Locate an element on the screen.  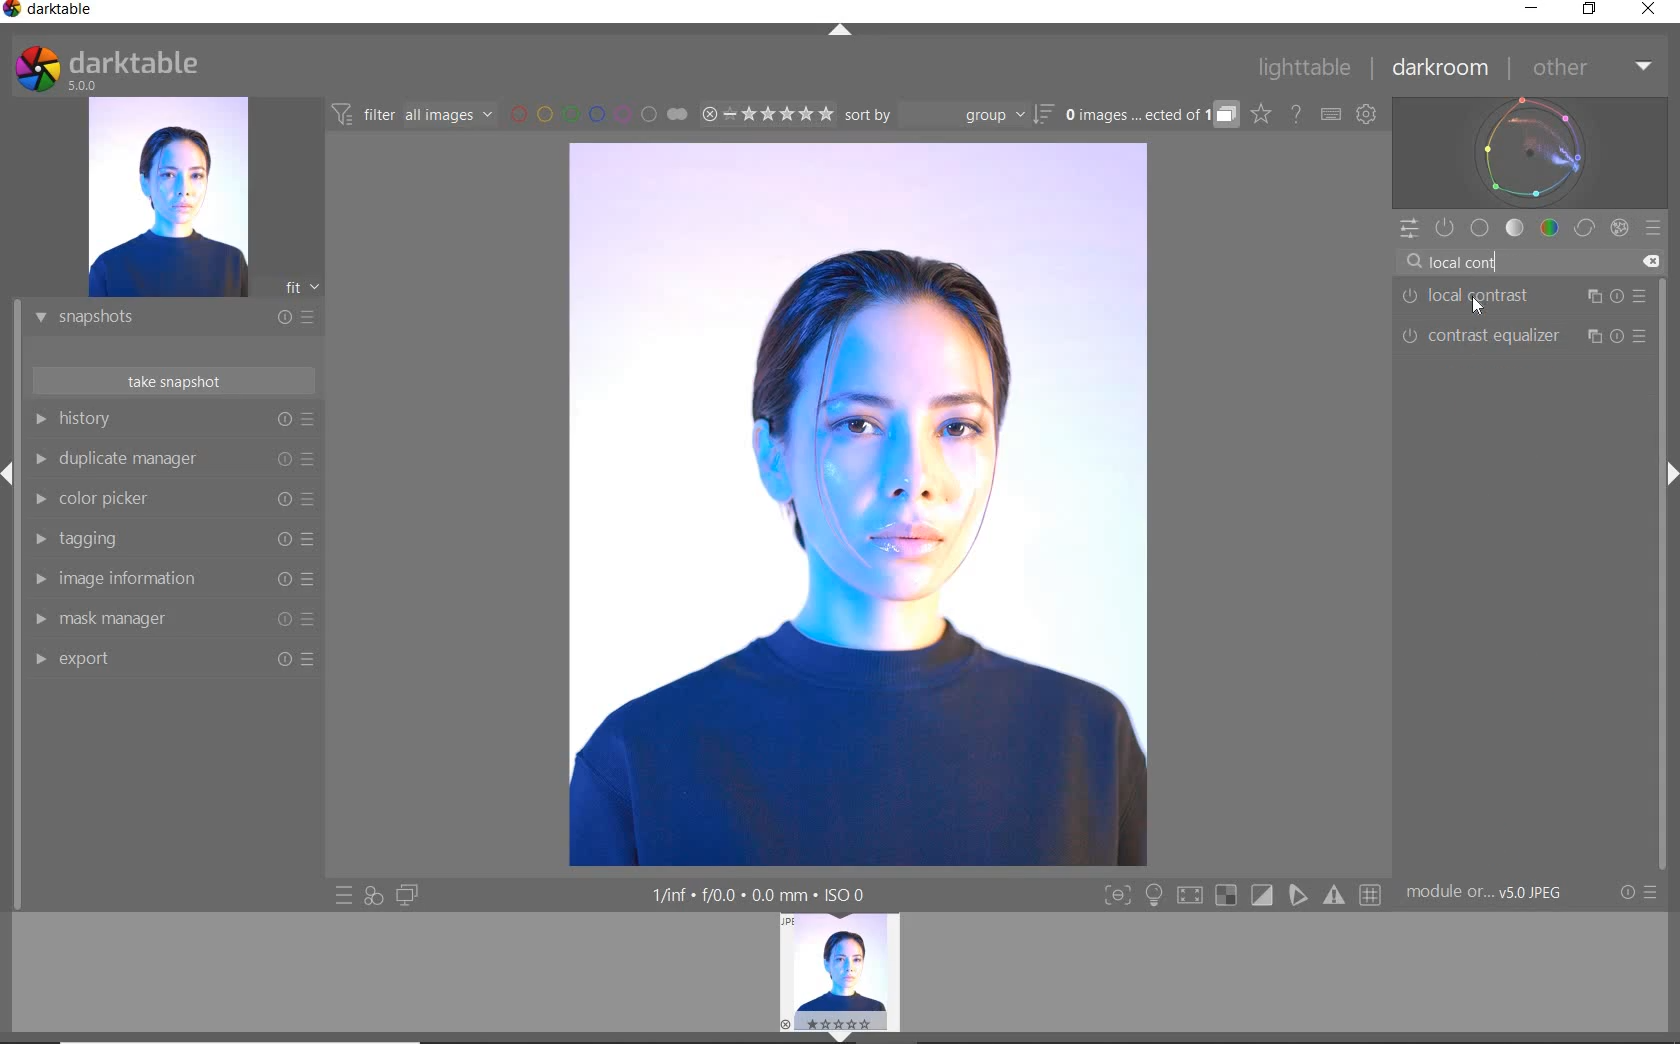
Search is located at coordinates (1414, 262).